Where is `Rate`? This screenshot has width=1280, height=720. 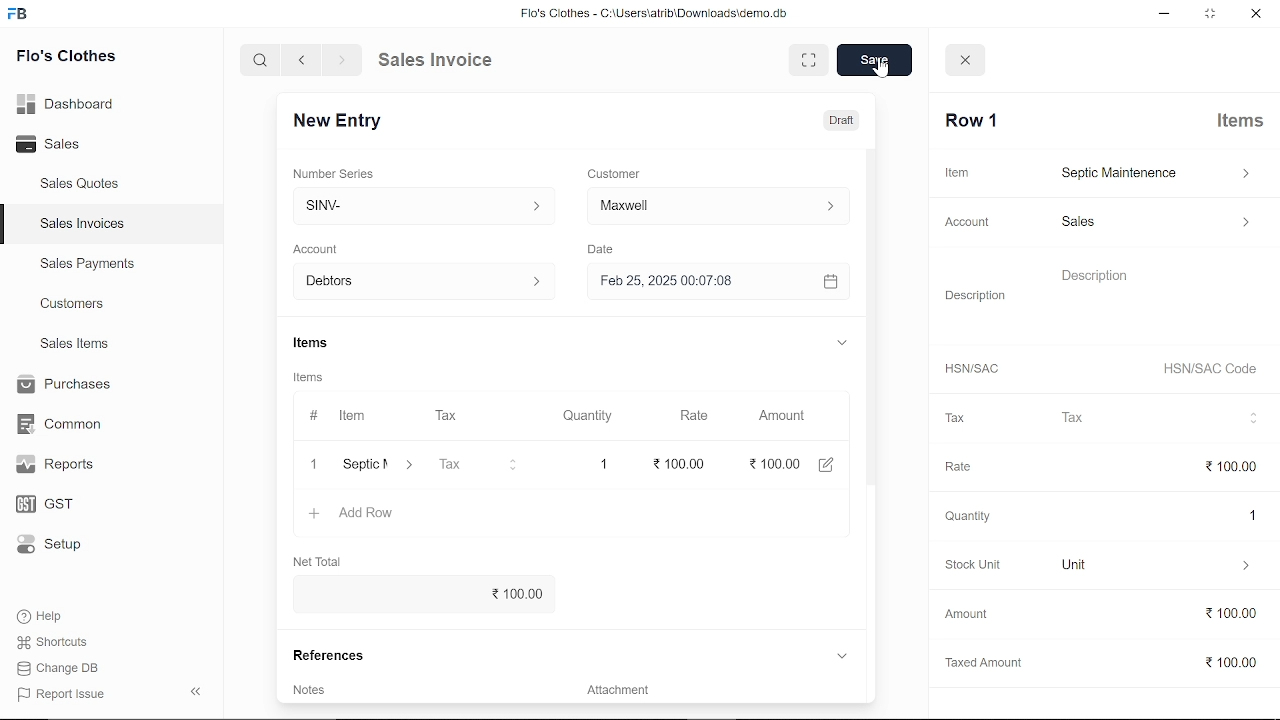
Rate is located at coordinates (954, 464).